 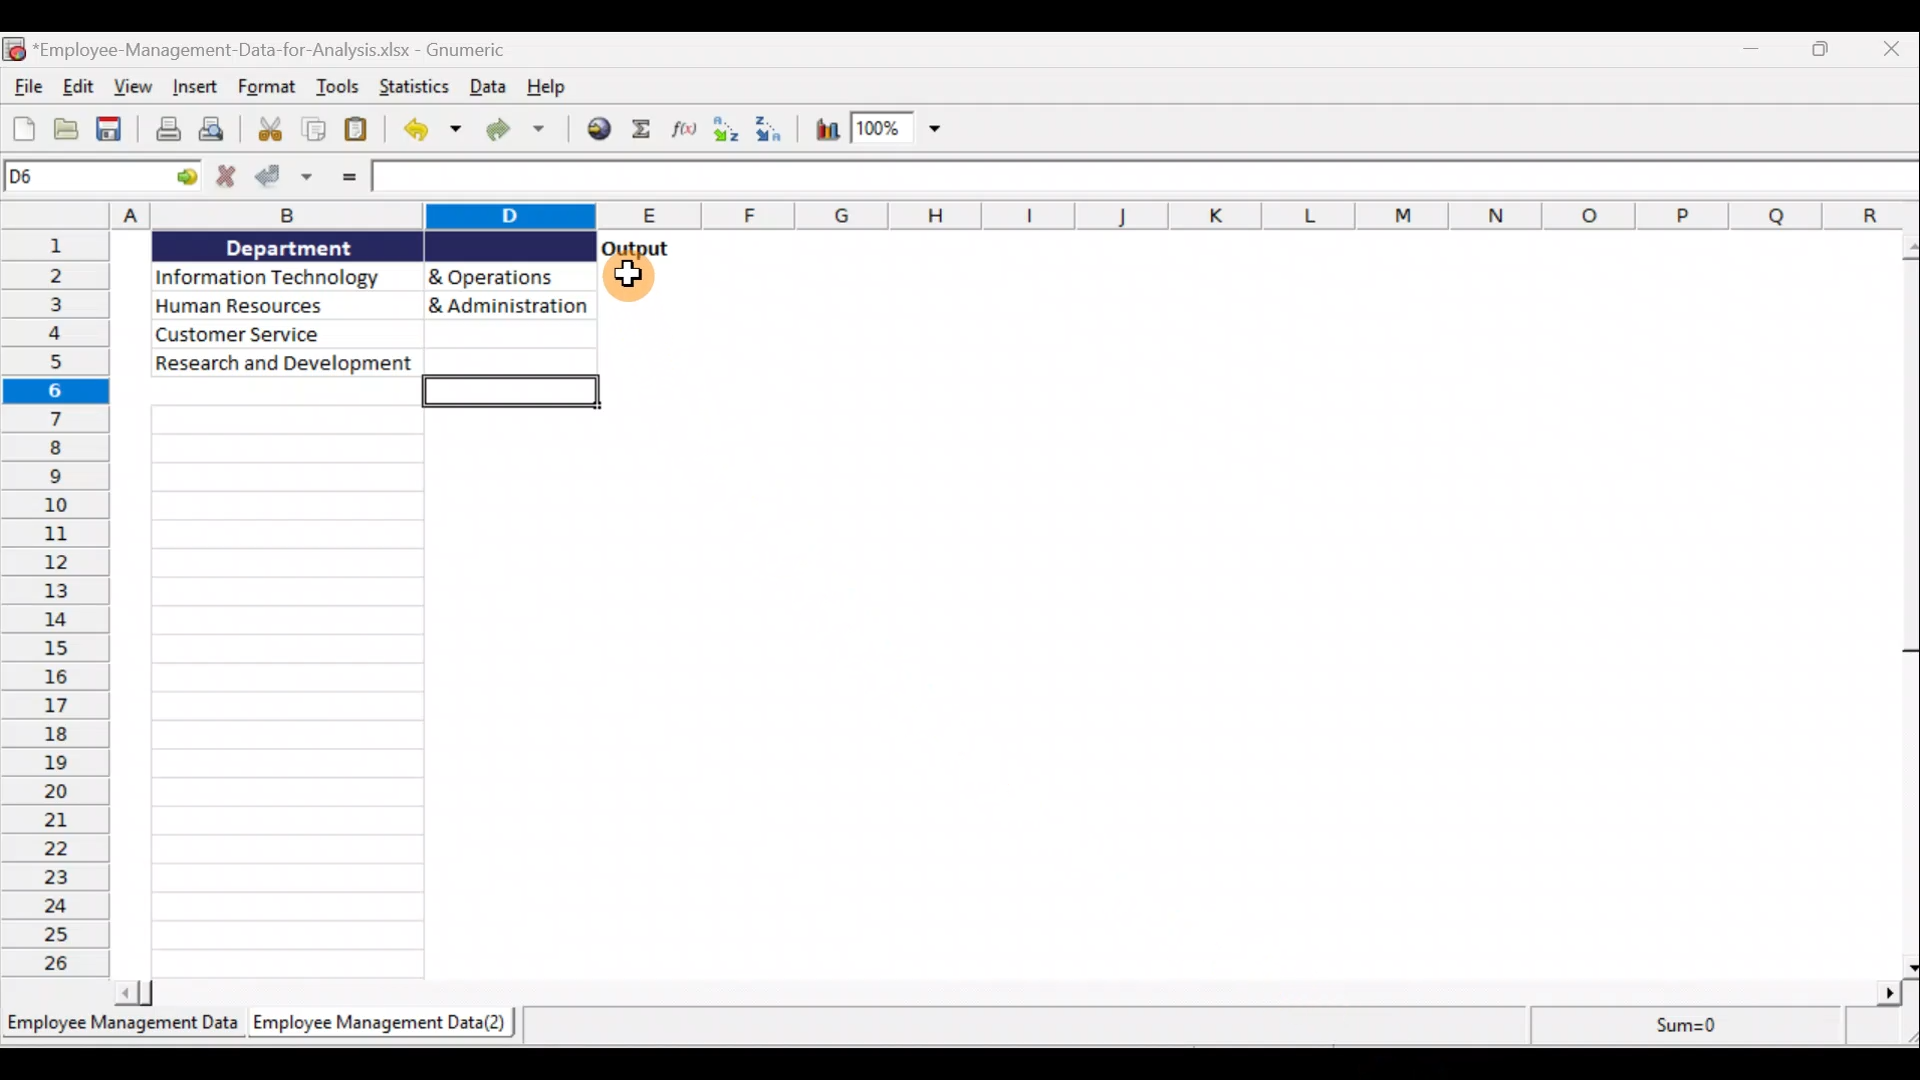 I want to click on Undo last action, so click(x=431, y=133).